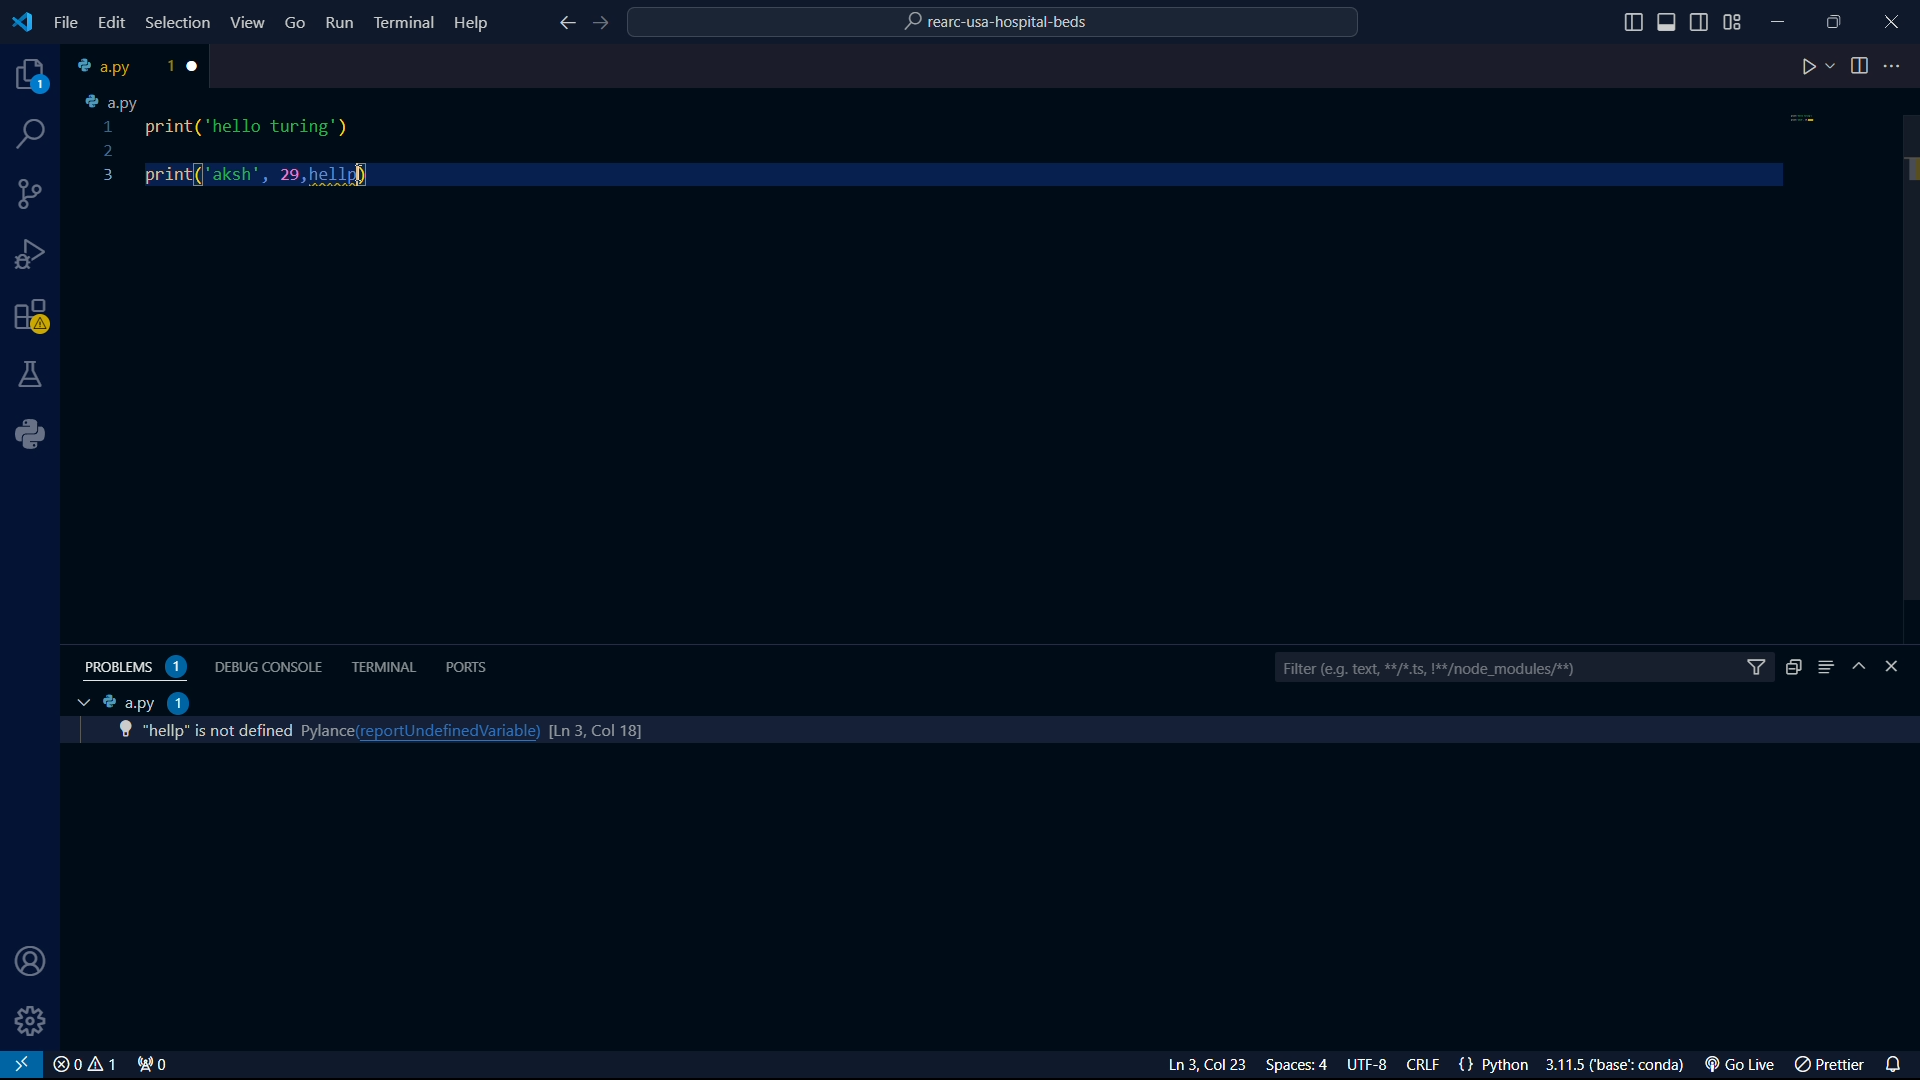  Describe the element at coordinates (155, 1065) in the screenshot. I see `connect 0` at that location.